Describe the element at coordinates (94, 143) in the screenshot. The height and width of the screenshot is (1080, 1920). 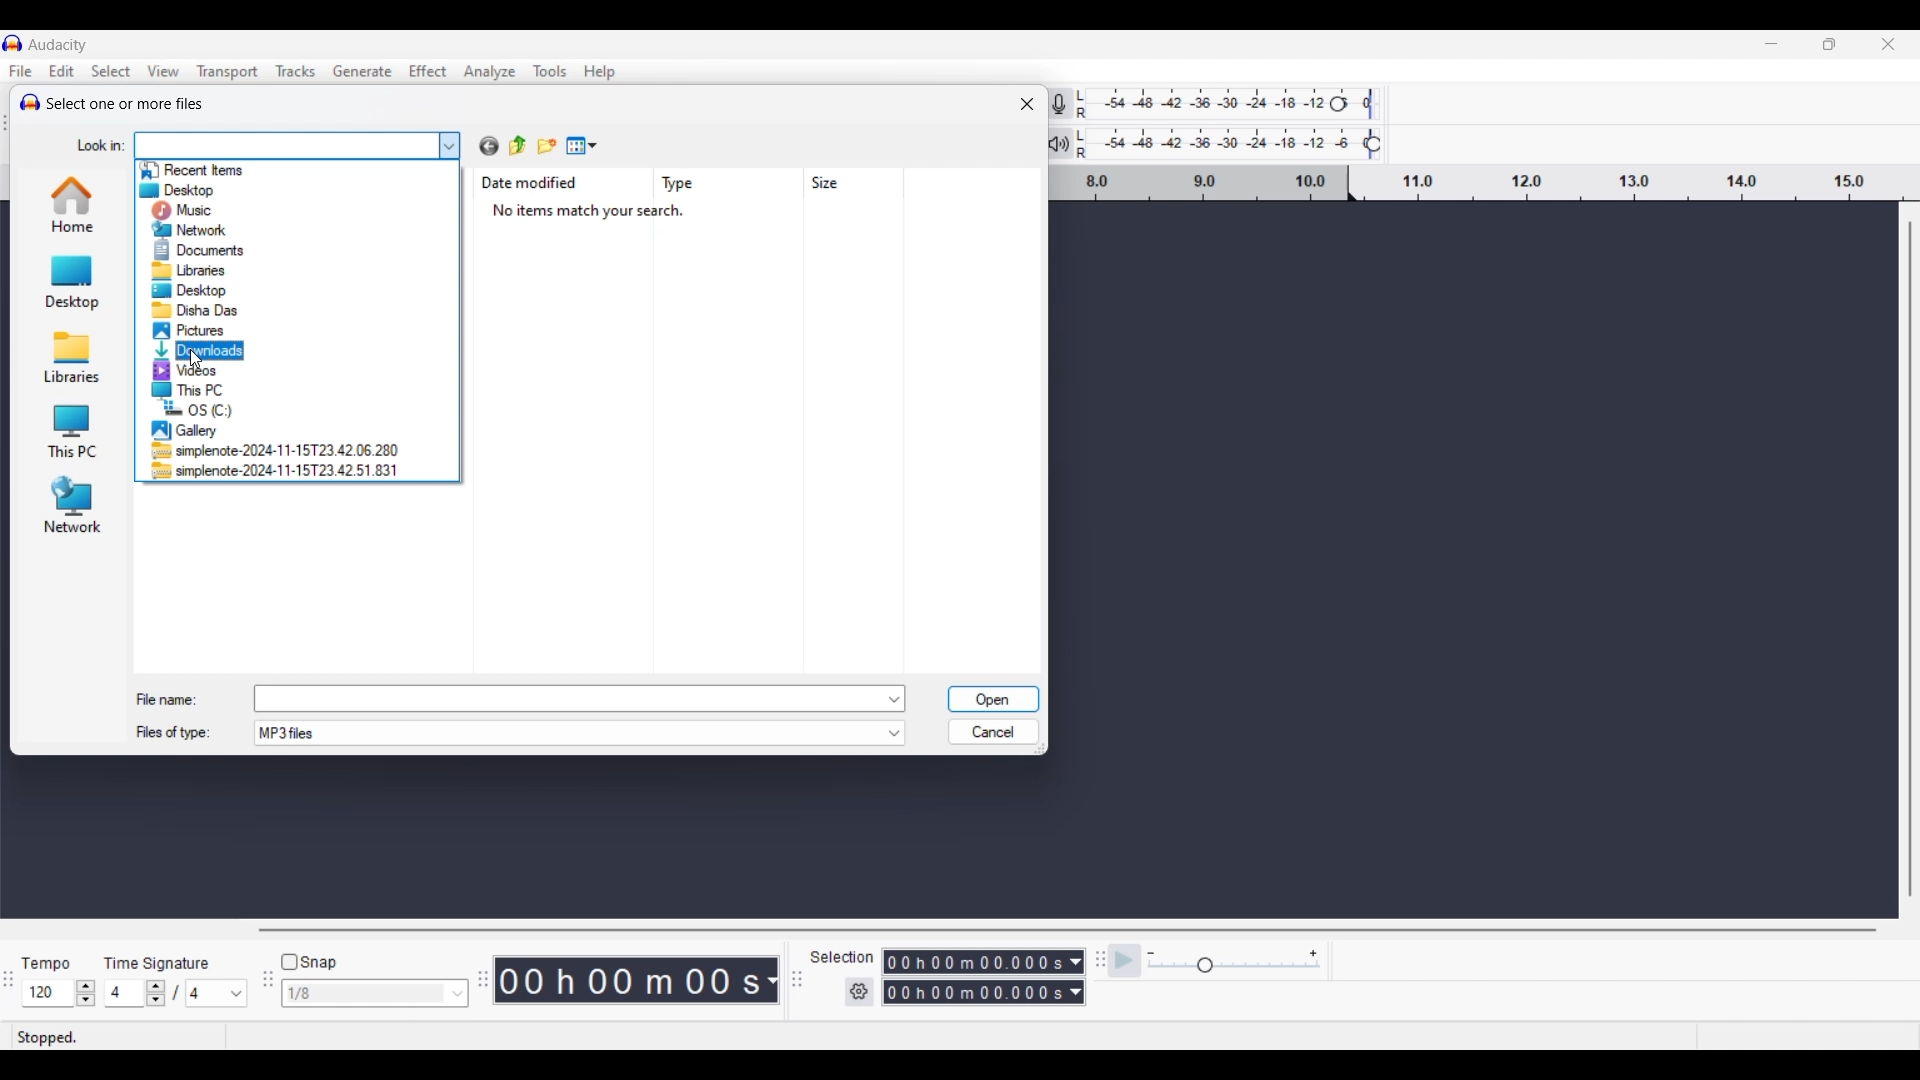
I see `Look in:` at that location.